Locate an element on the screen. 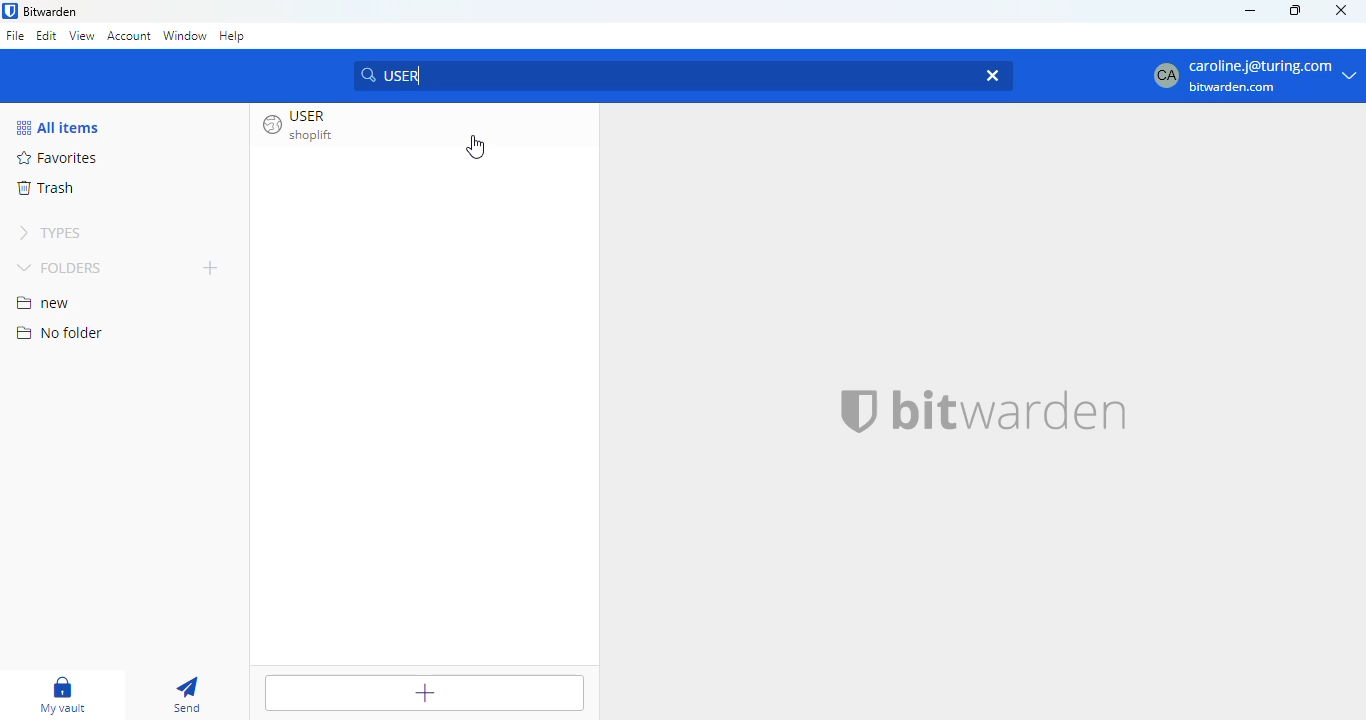 This screenshot has width=1366, height=720. file is located at coordinates (15, 35).